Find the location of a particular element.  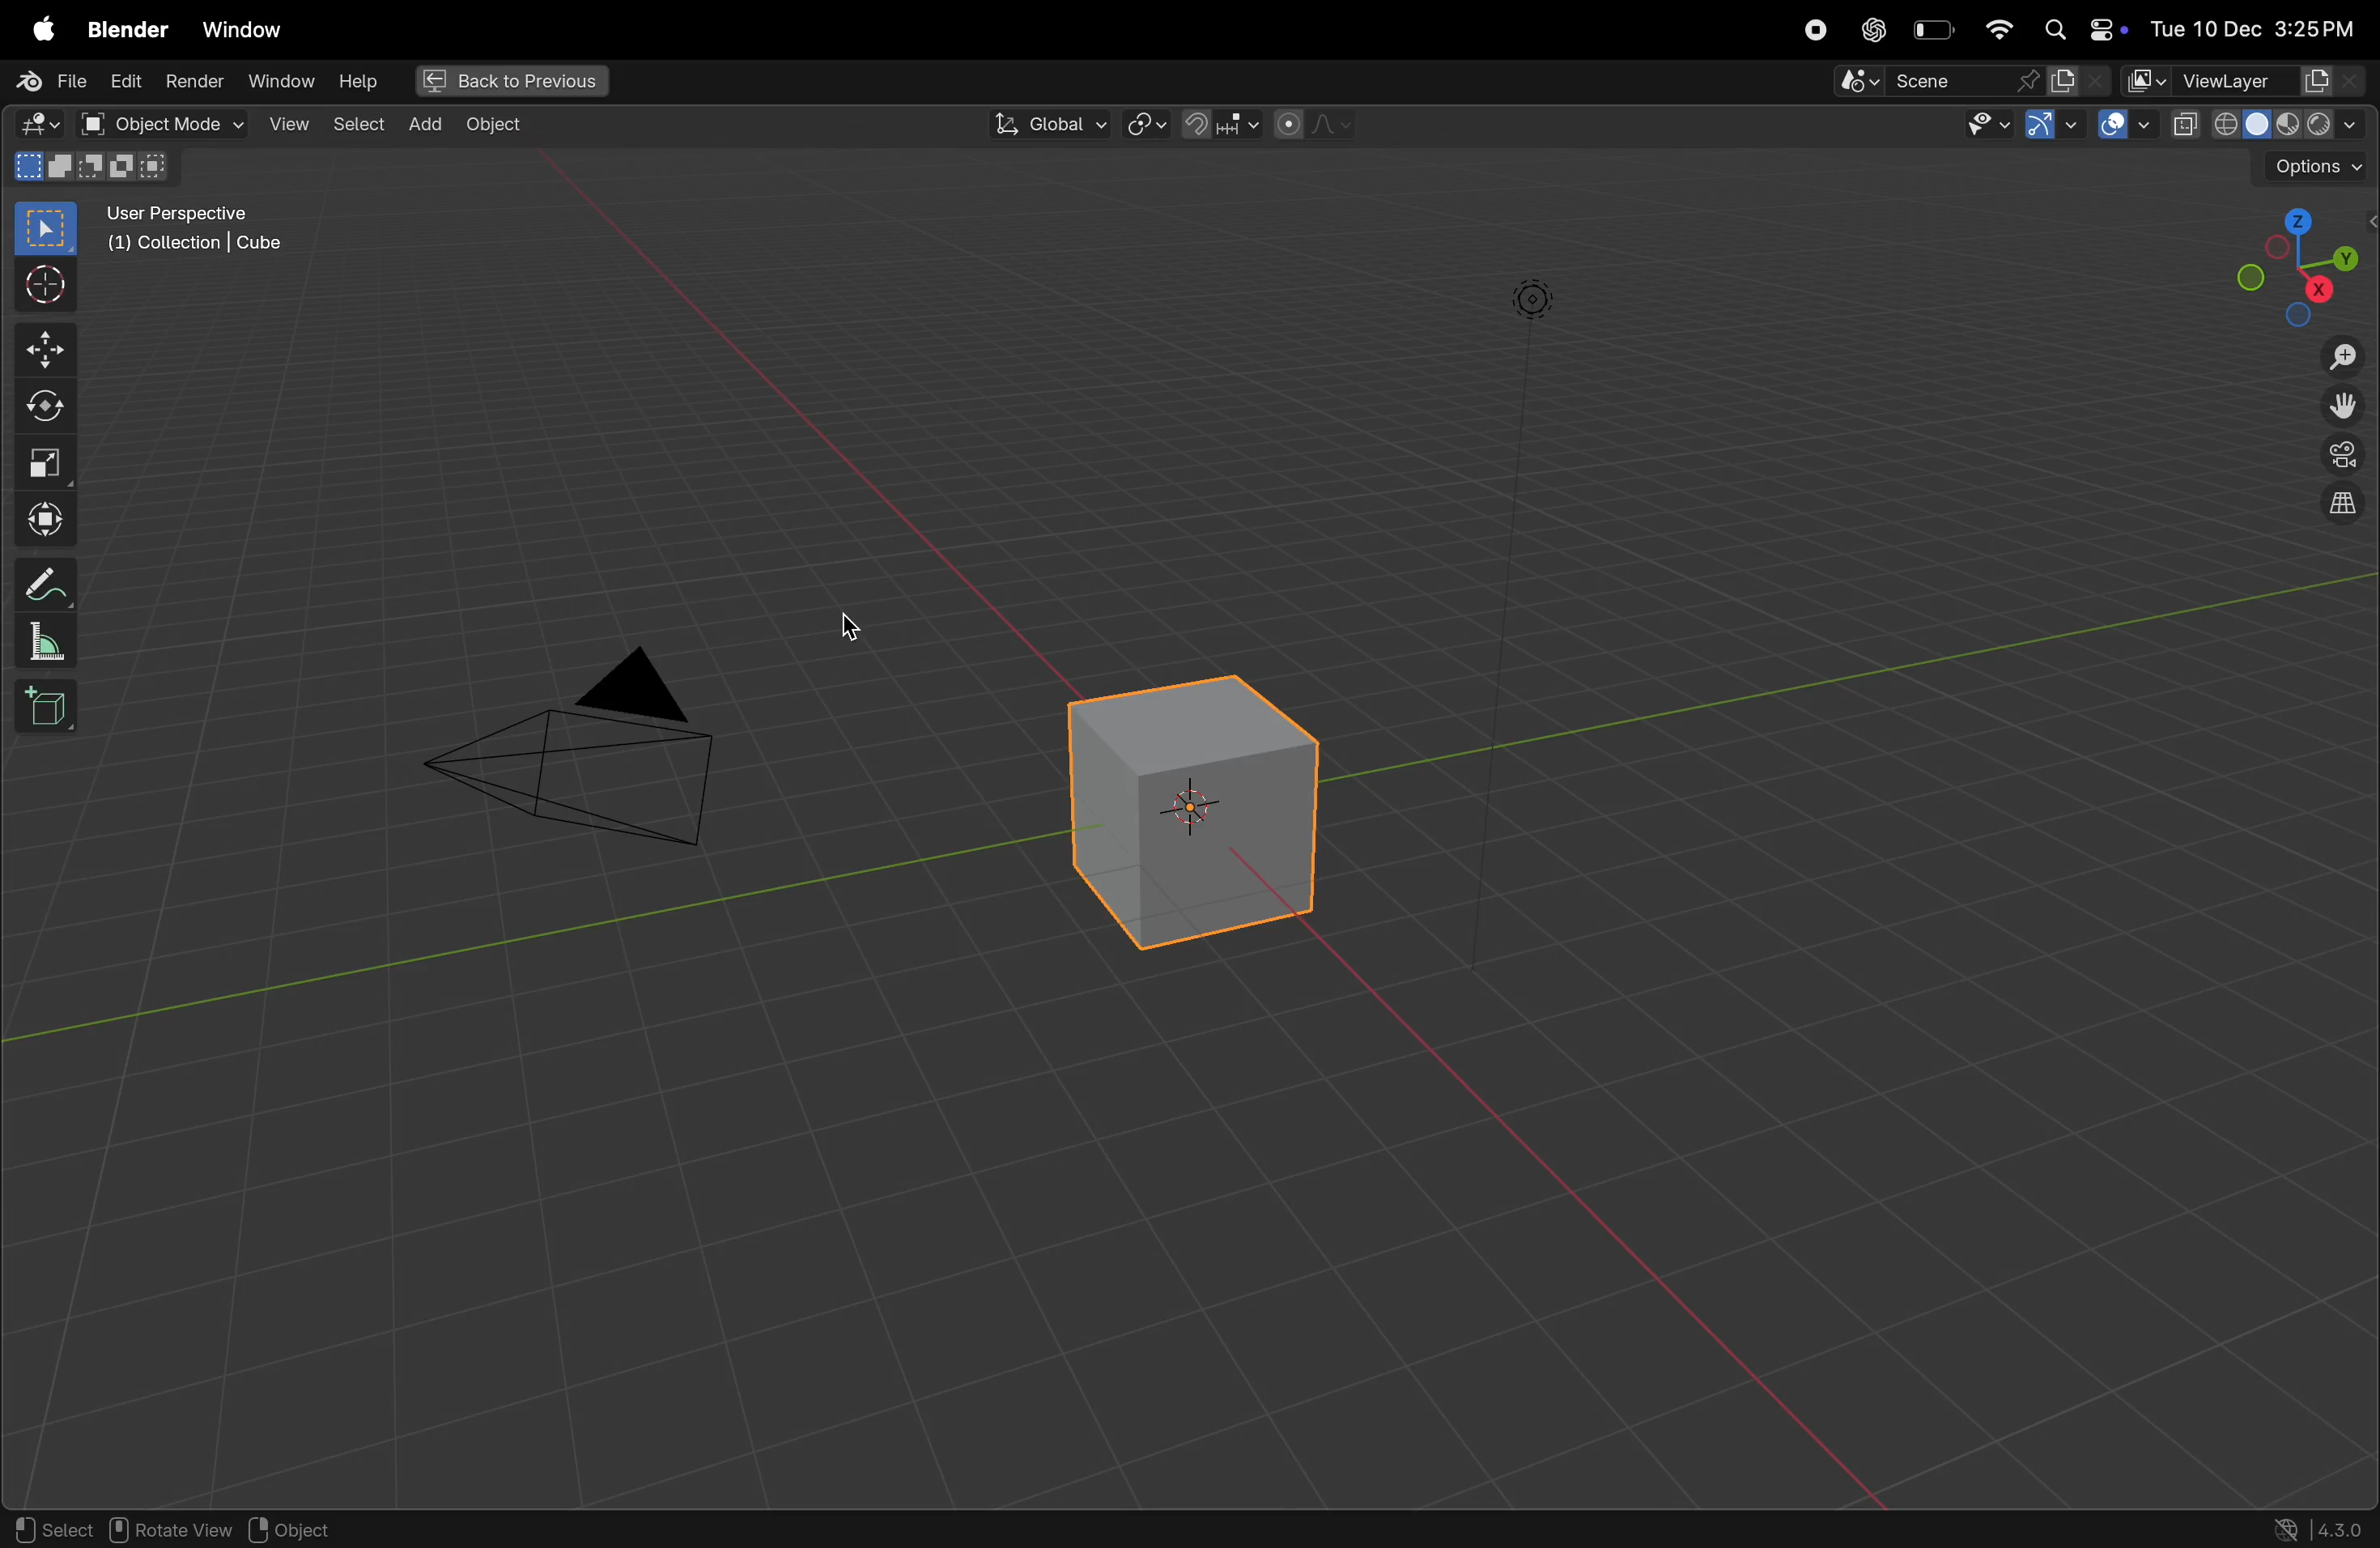

cursor is located at coordinates (41, 287).